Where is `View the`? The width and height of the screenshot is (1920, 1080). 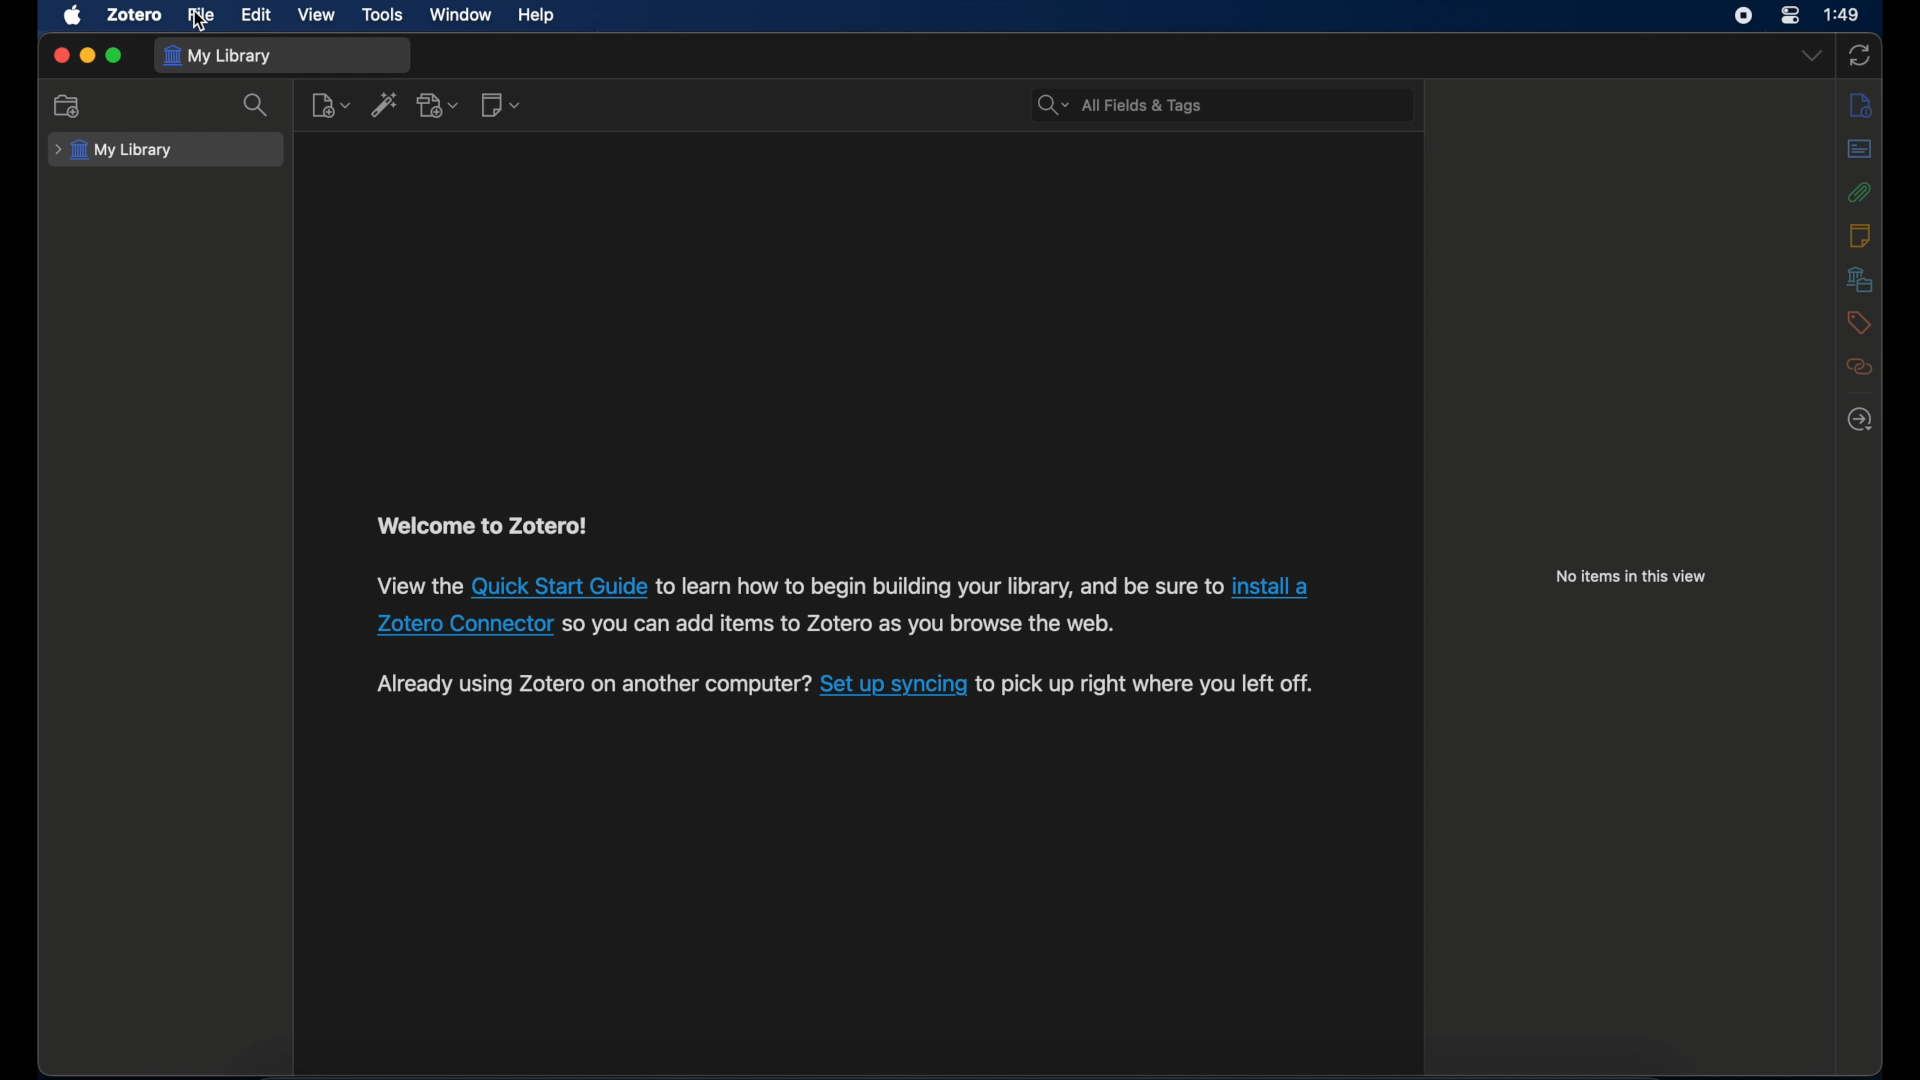 View the is located at coordinates (413, 585).